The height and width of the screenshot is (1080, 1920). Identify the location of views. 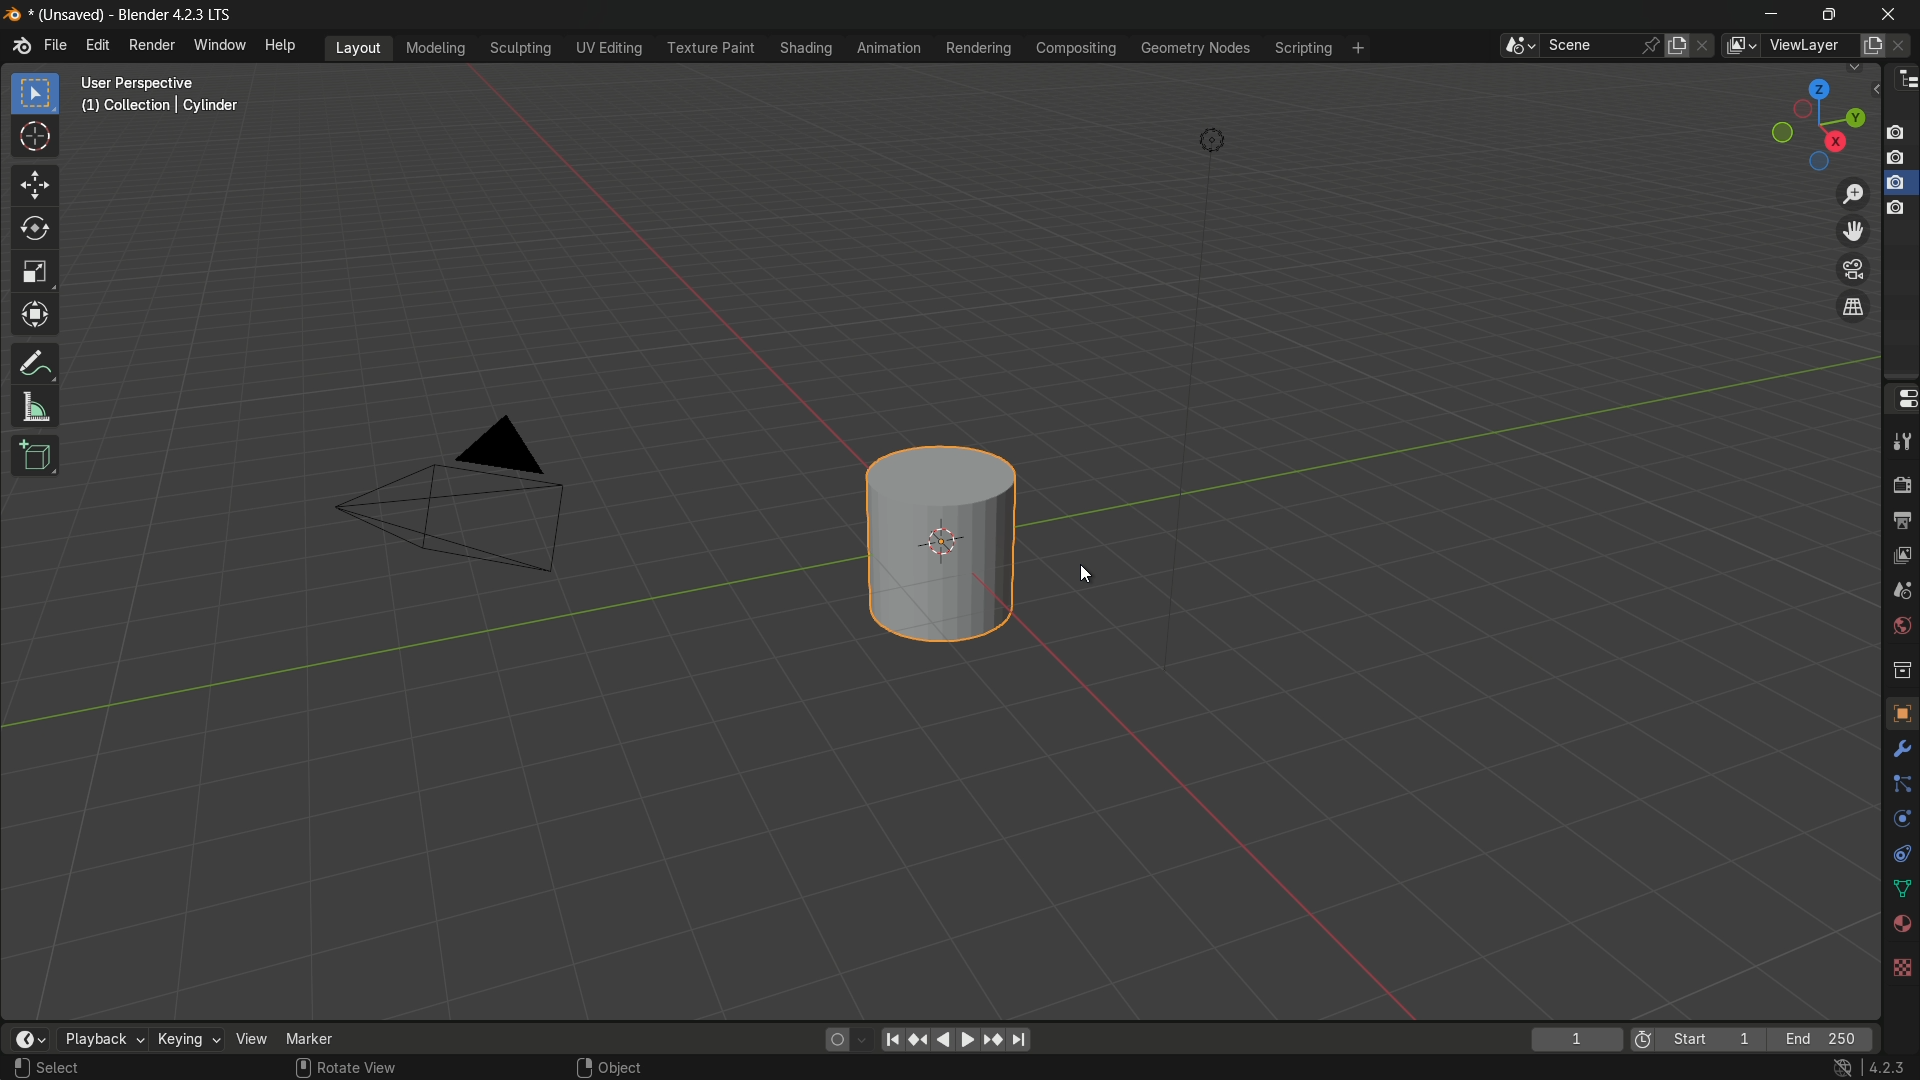
(1740, 46).